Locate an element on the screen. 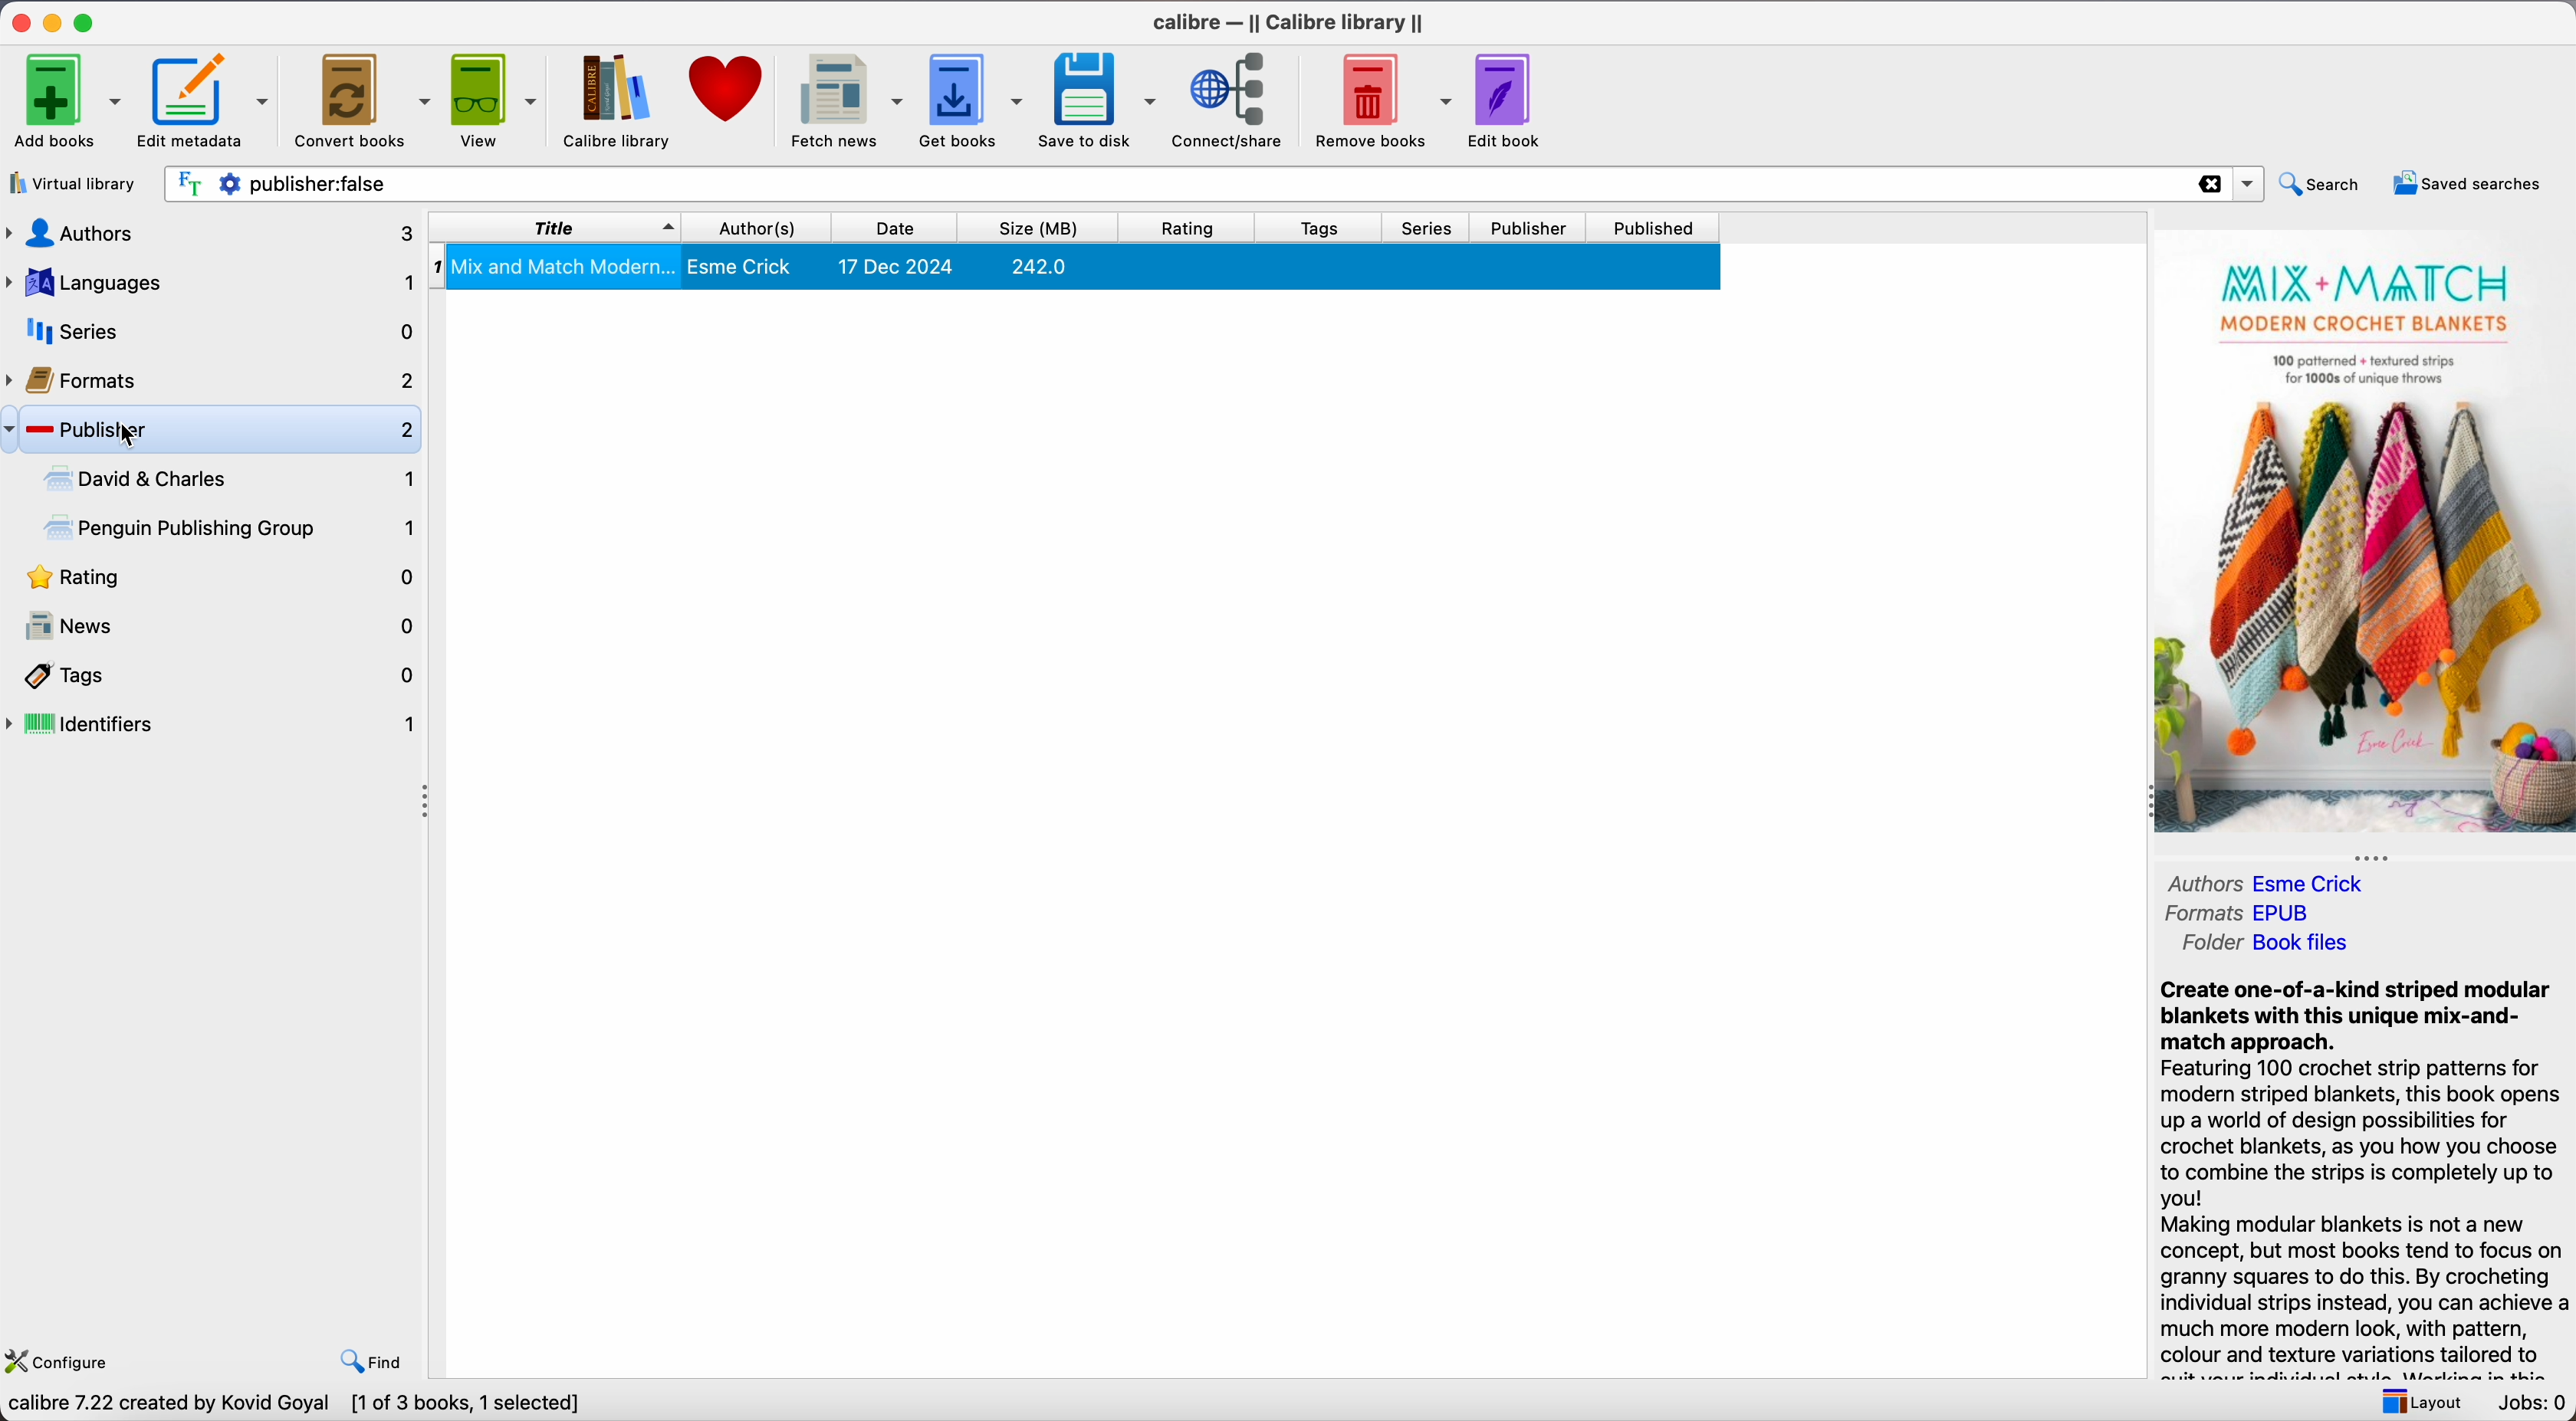 Image resolution: width=2576 pixels, height=1421 pixels. remove books is located at coordinates (1384, 100).